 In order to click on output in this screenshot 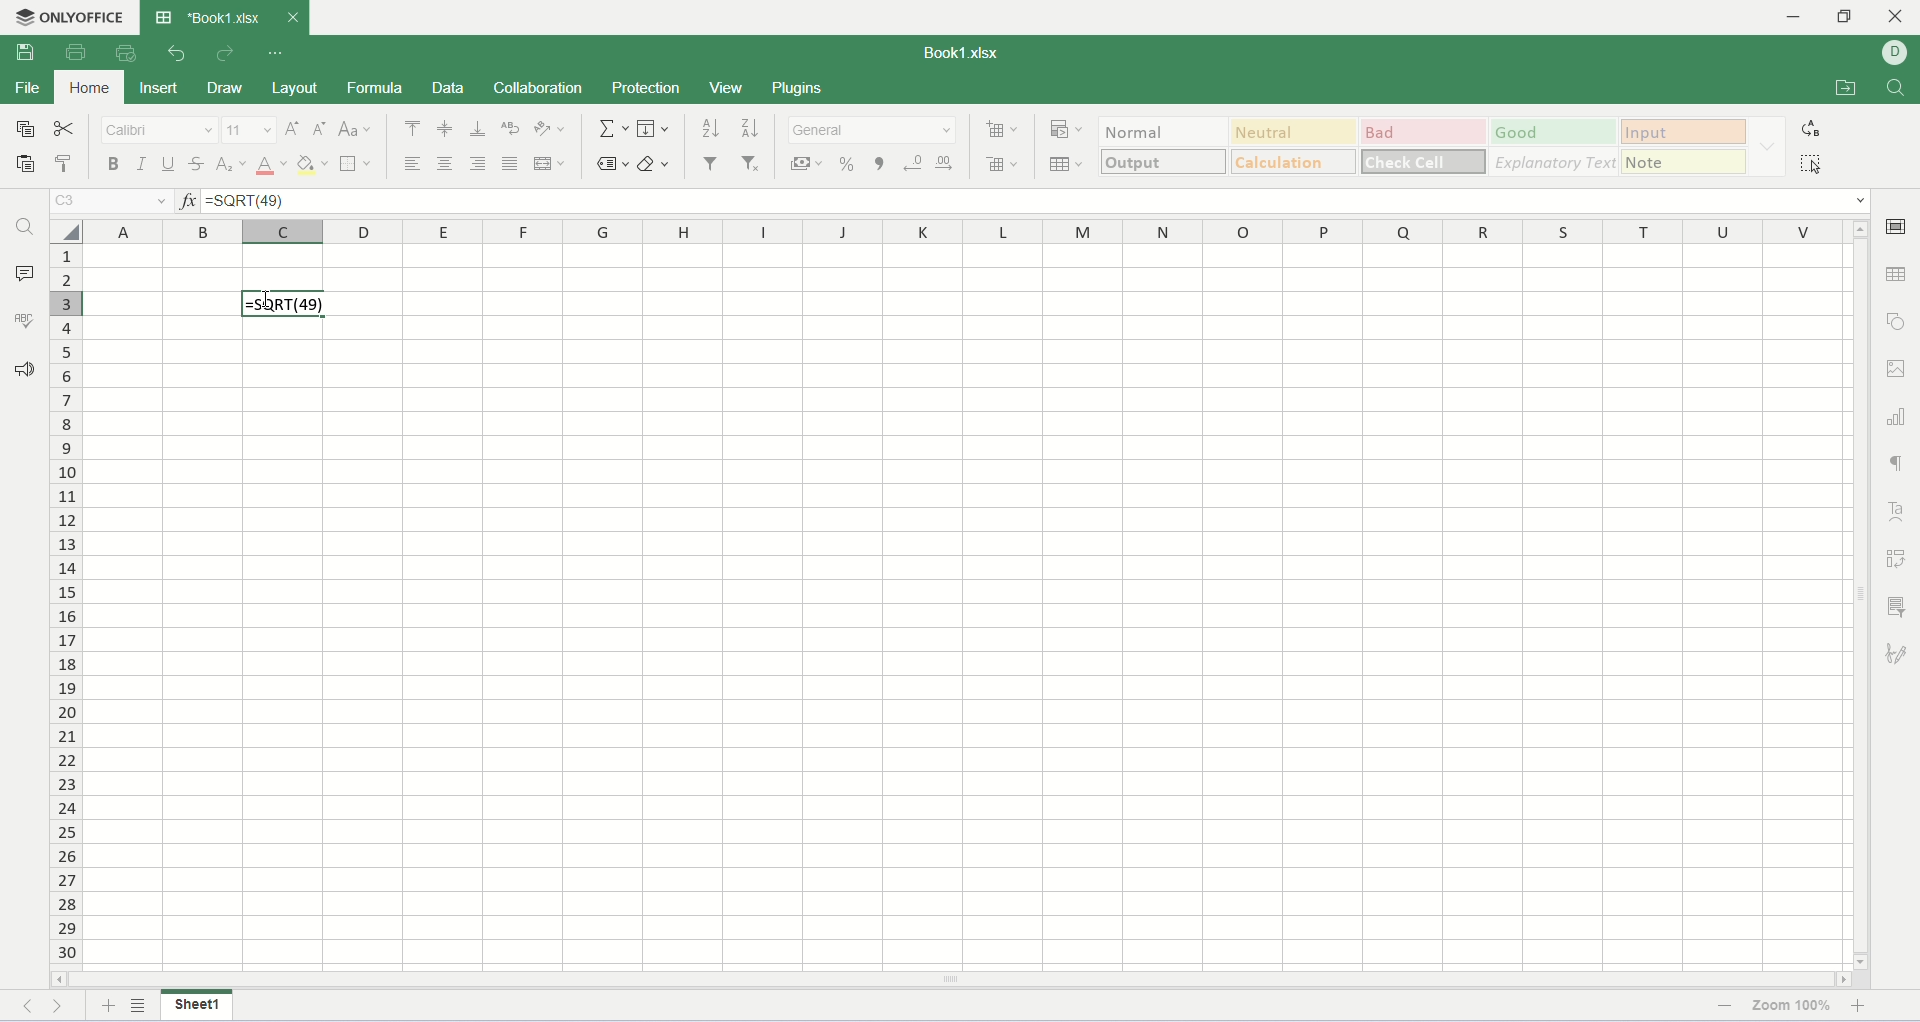, I will do `click(1166, 163)`.